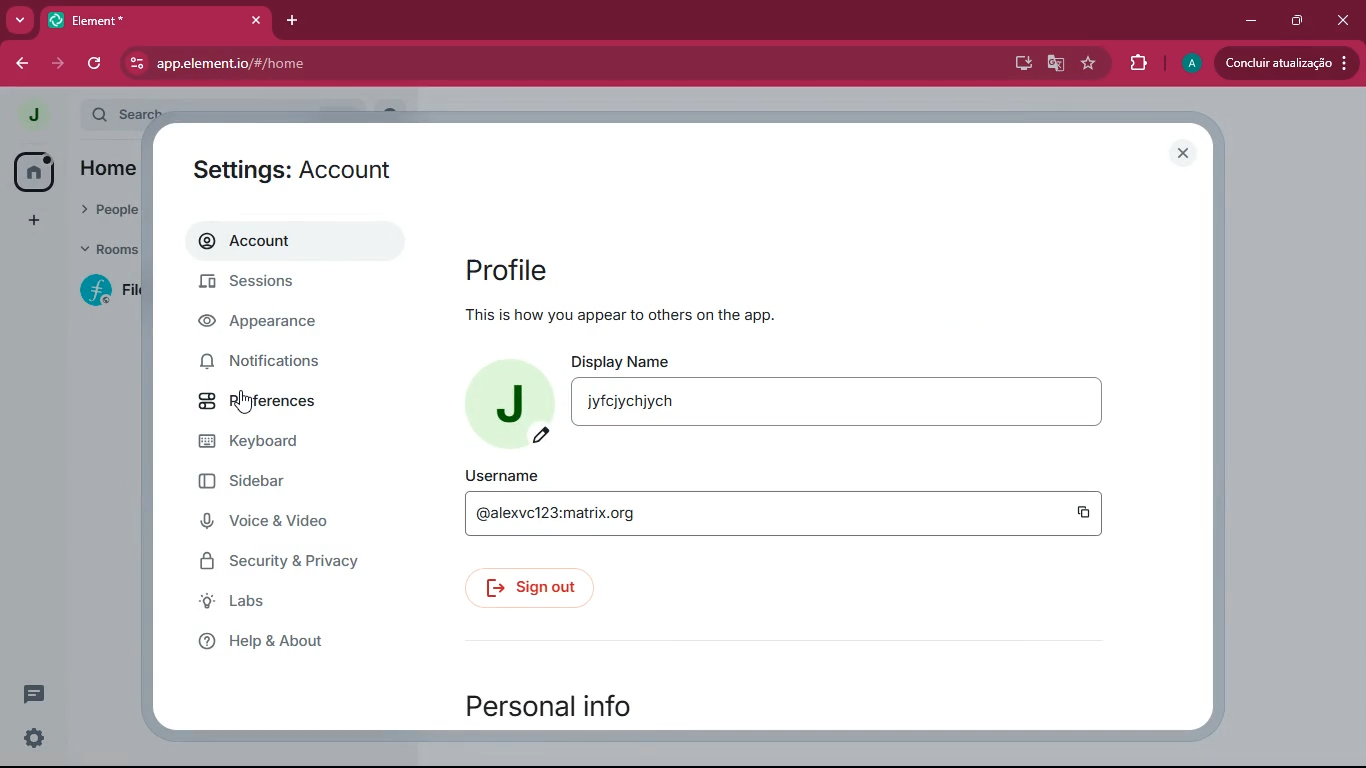 This screenshot has width=1366, height=768. I want to click on tab, so click(128, 20).